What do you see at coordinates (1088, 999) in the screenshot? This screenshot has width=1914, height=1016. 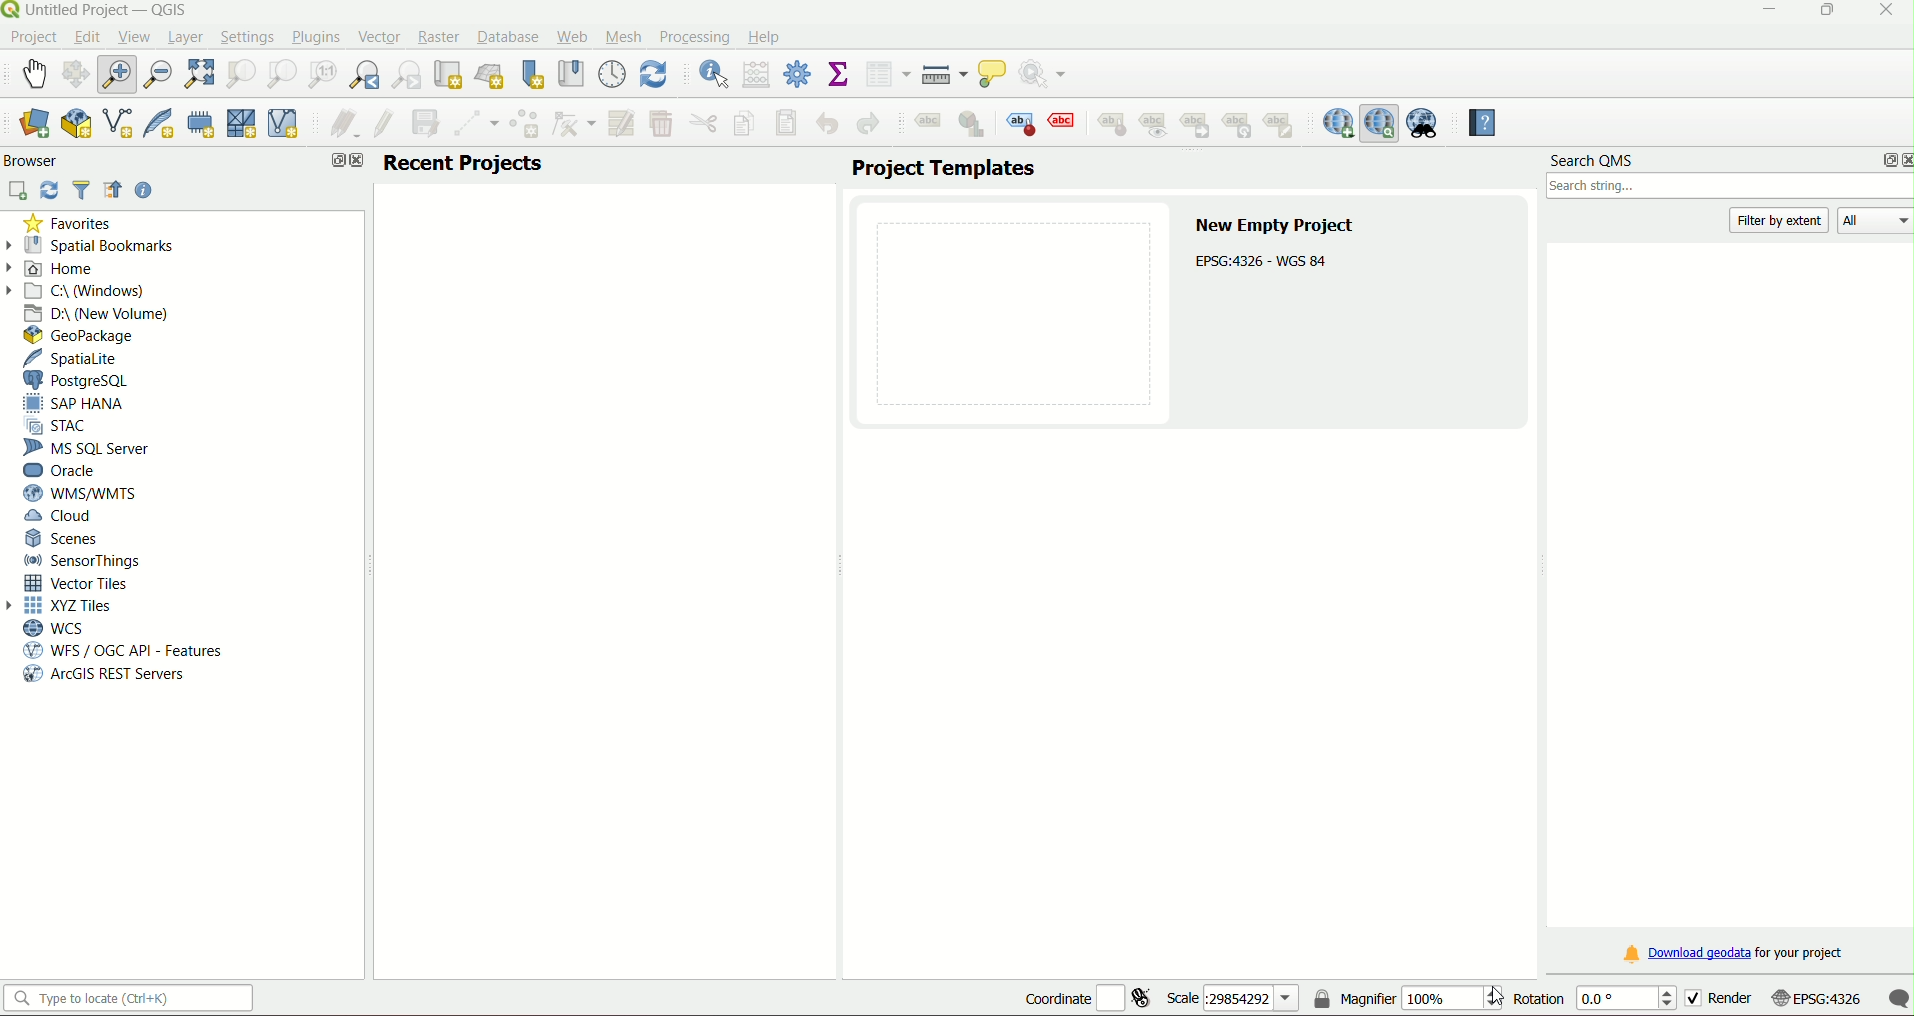 I see `cordinates` at bounding box center [1088, 999].